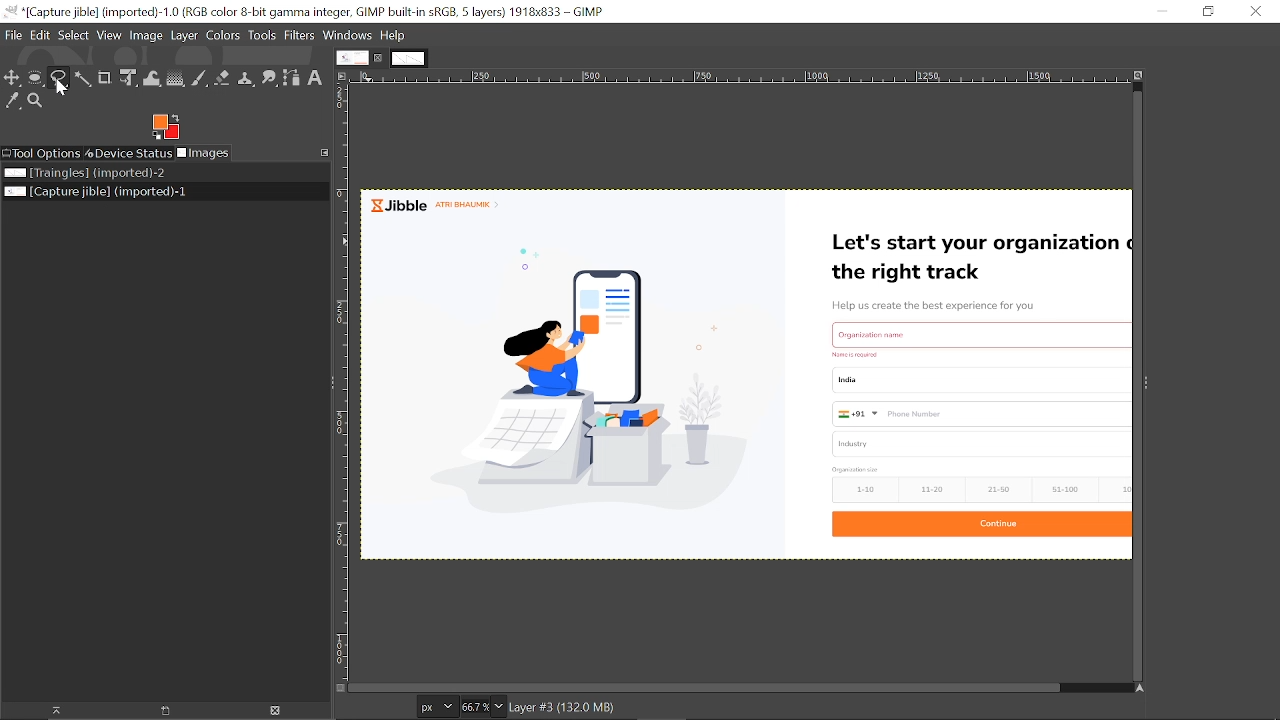  I want to click on Ellipse select tool, so click(36, 79).